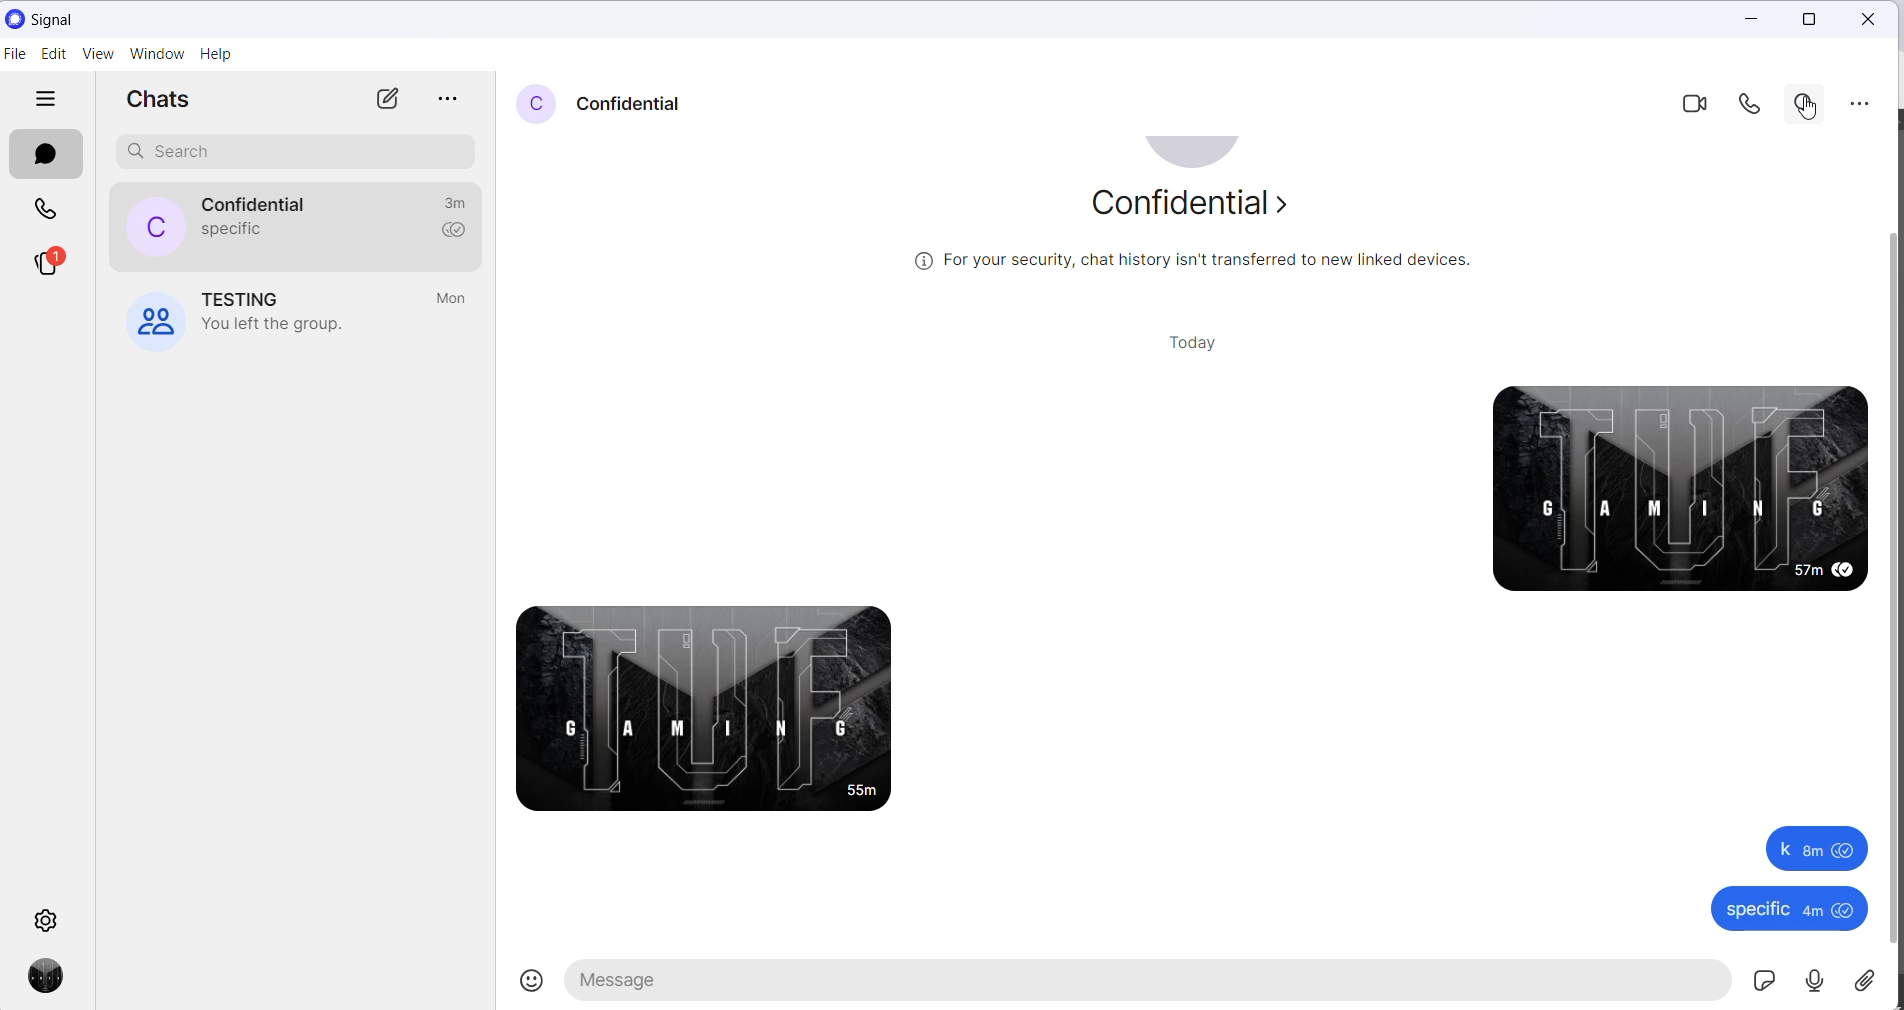  Describe the element at coordinates (47, 917) in the screenshot. I see `settings` at that location.